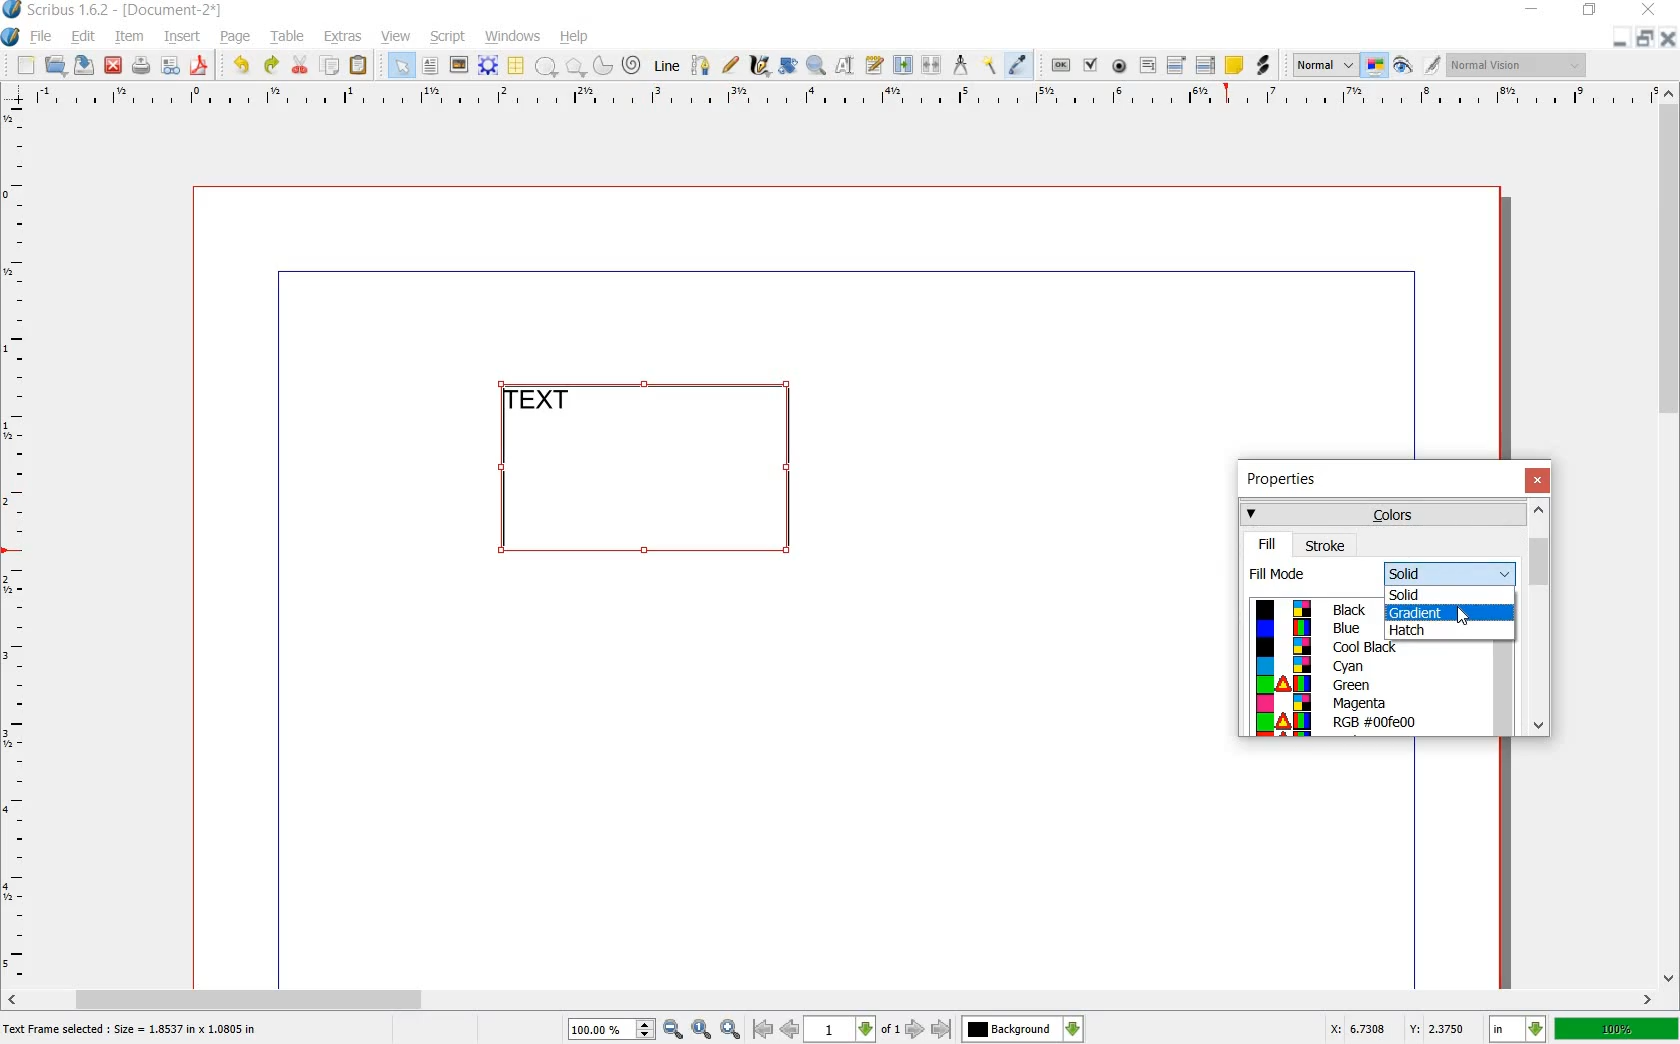  What do you see at coordinates (962, 64) in the screenshot?
I see `measurement` at bounding box center [962, 64].